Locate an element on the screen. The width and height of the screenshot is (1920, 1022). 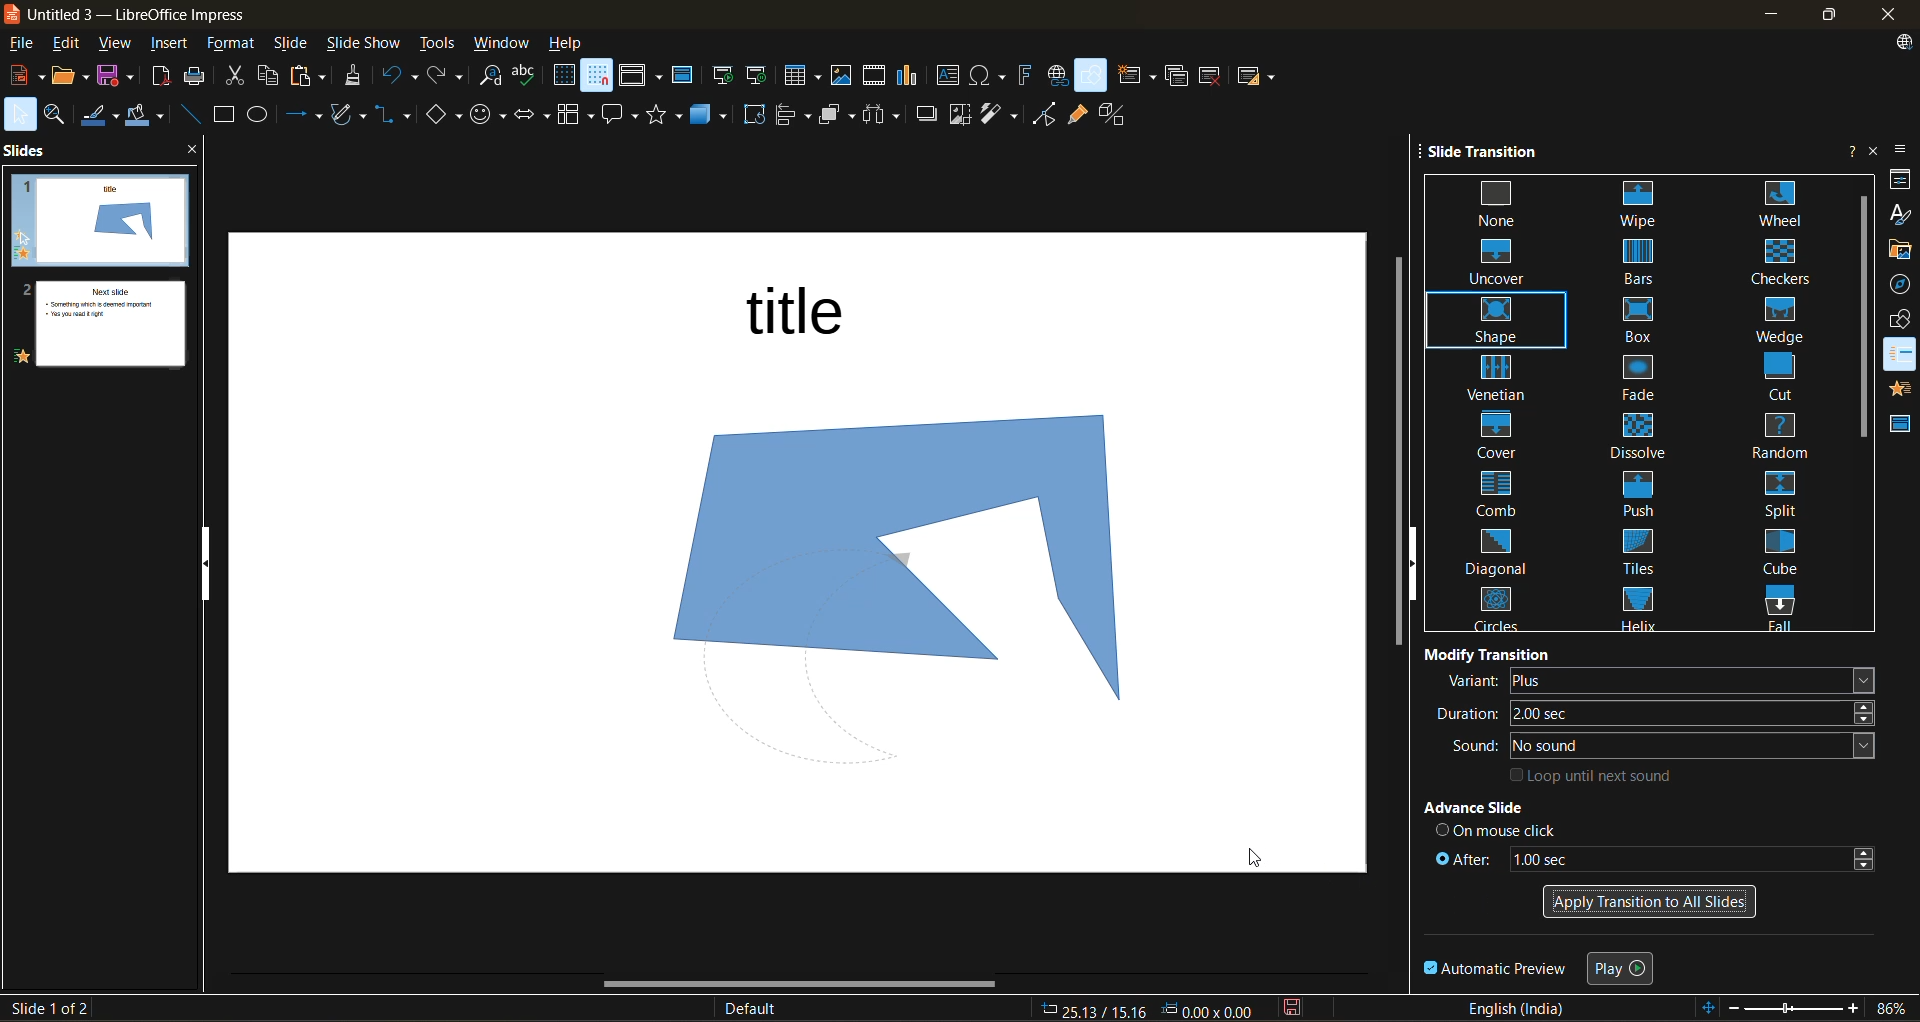
navigator is located at coordinates (1900, 286).